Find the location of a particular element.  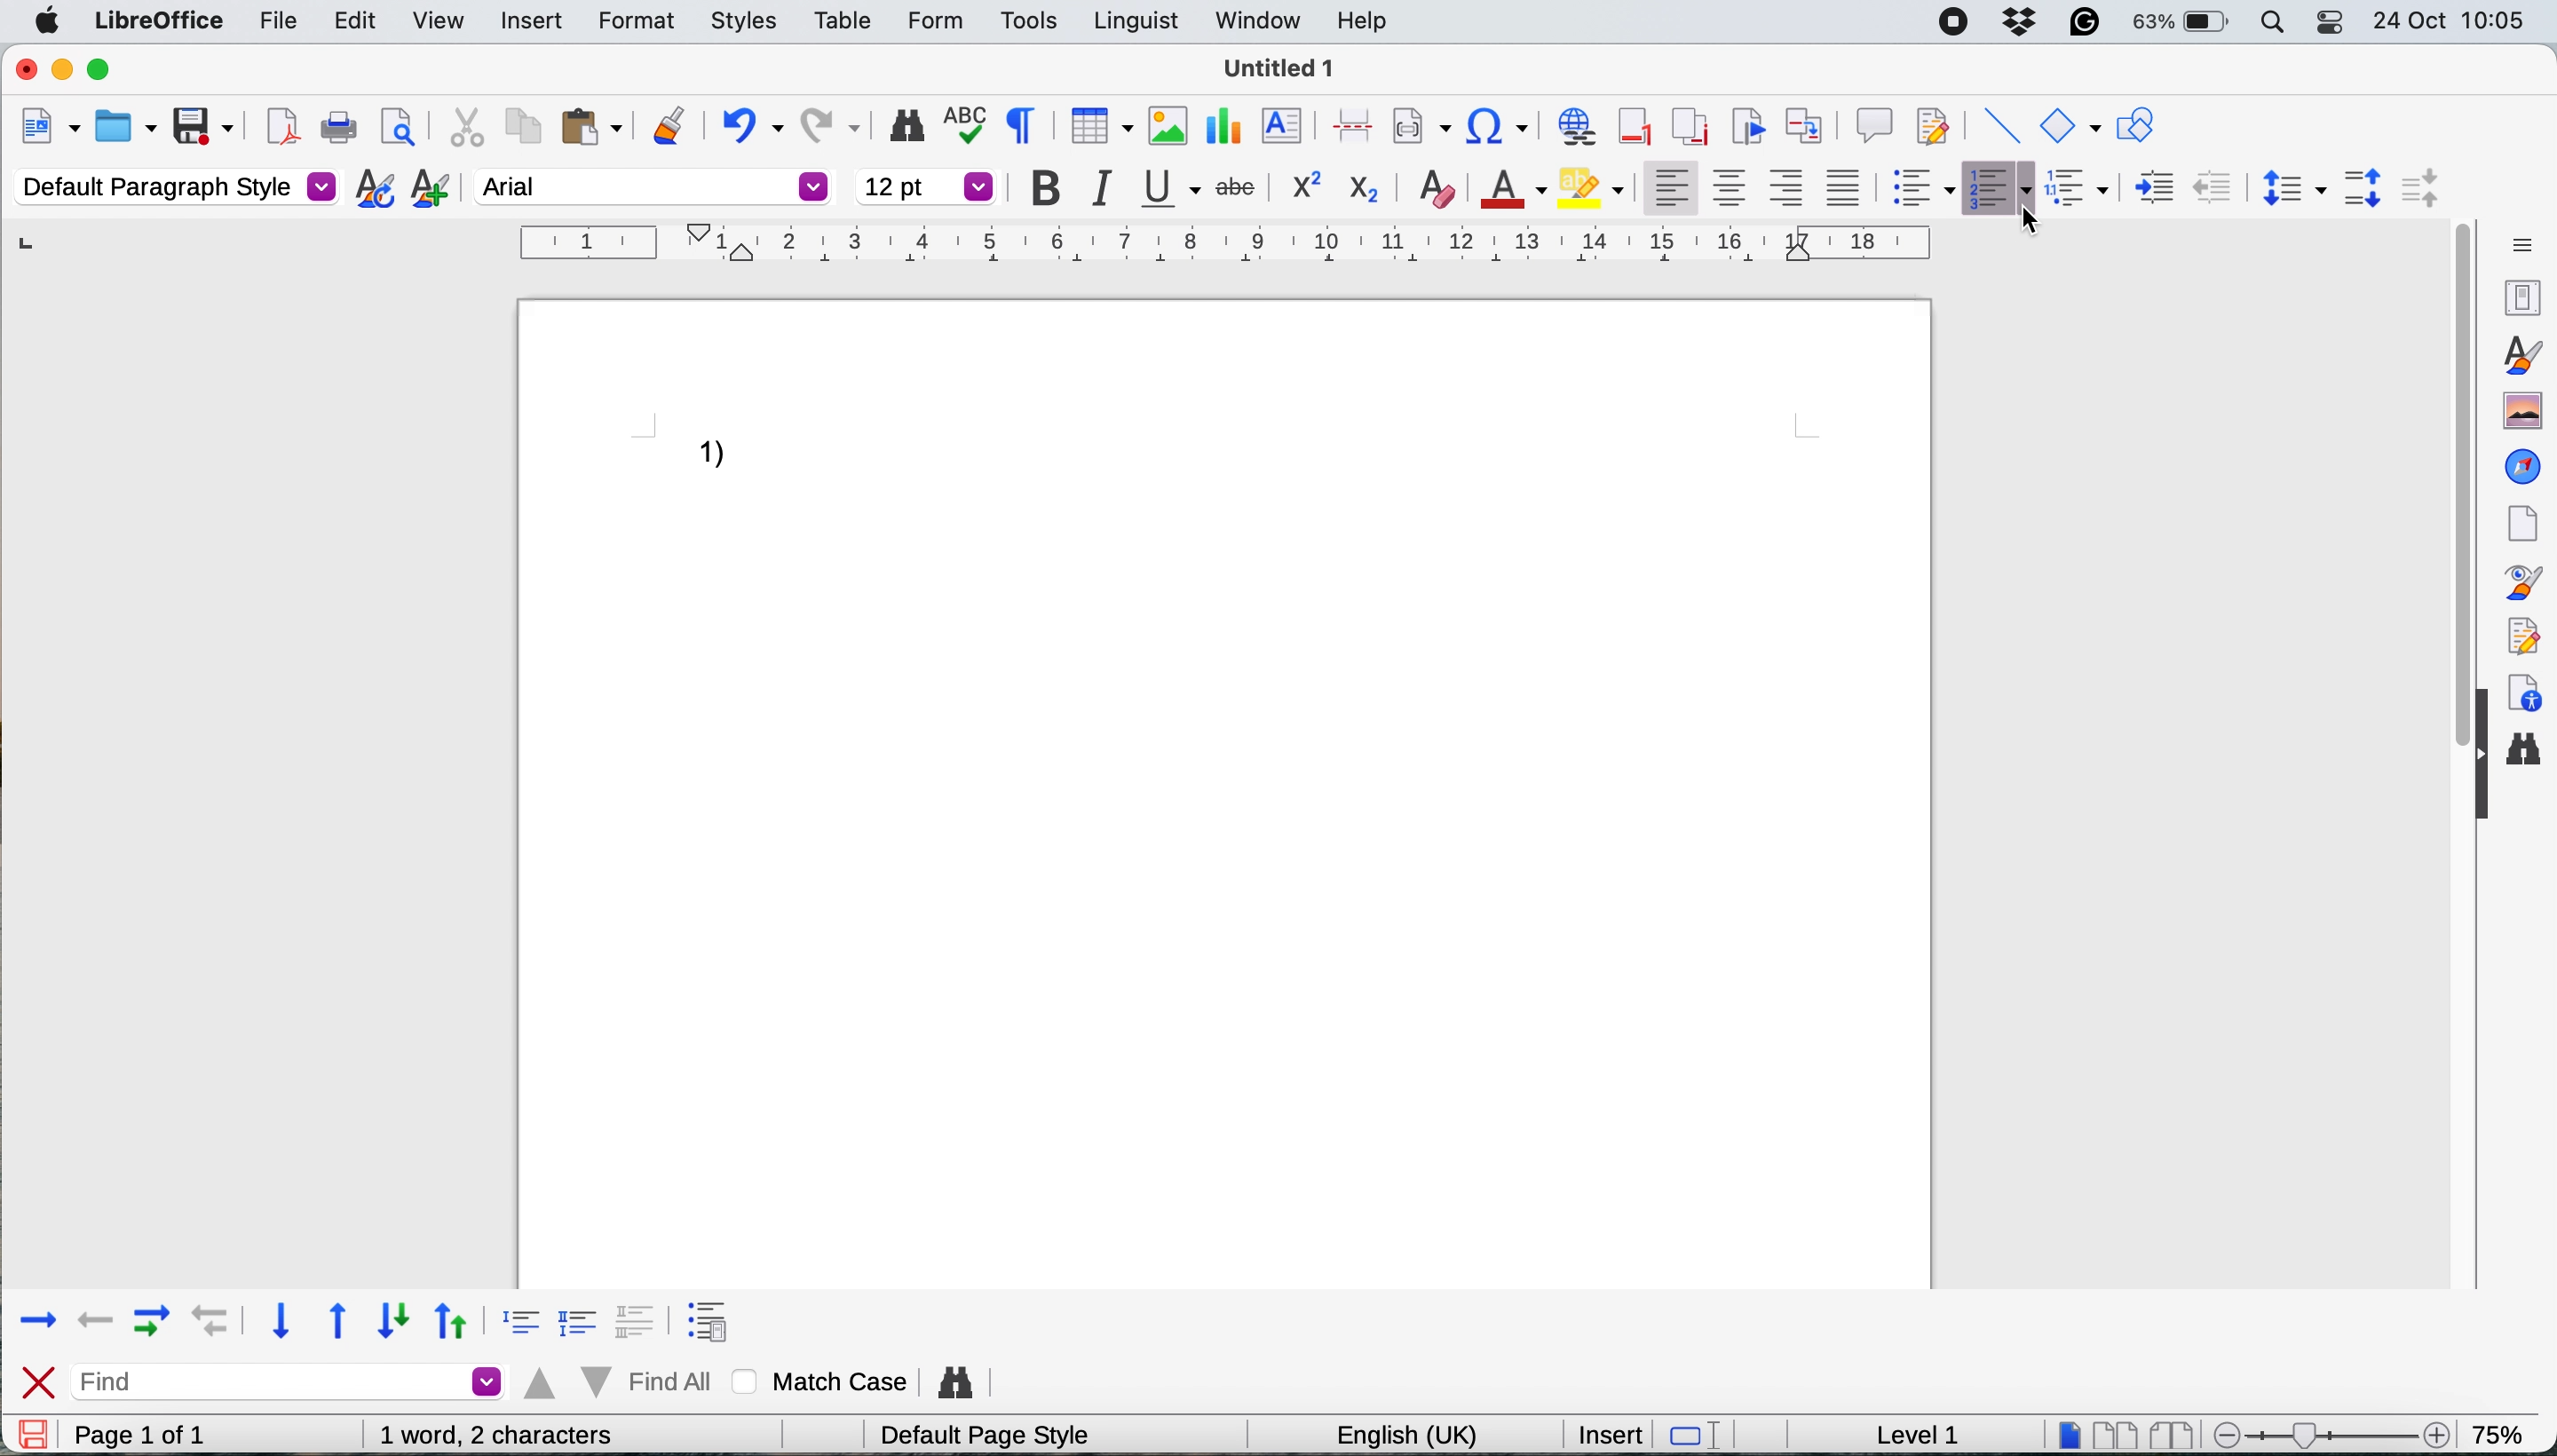

insert bookmark is located at coordinates (1746, 125).